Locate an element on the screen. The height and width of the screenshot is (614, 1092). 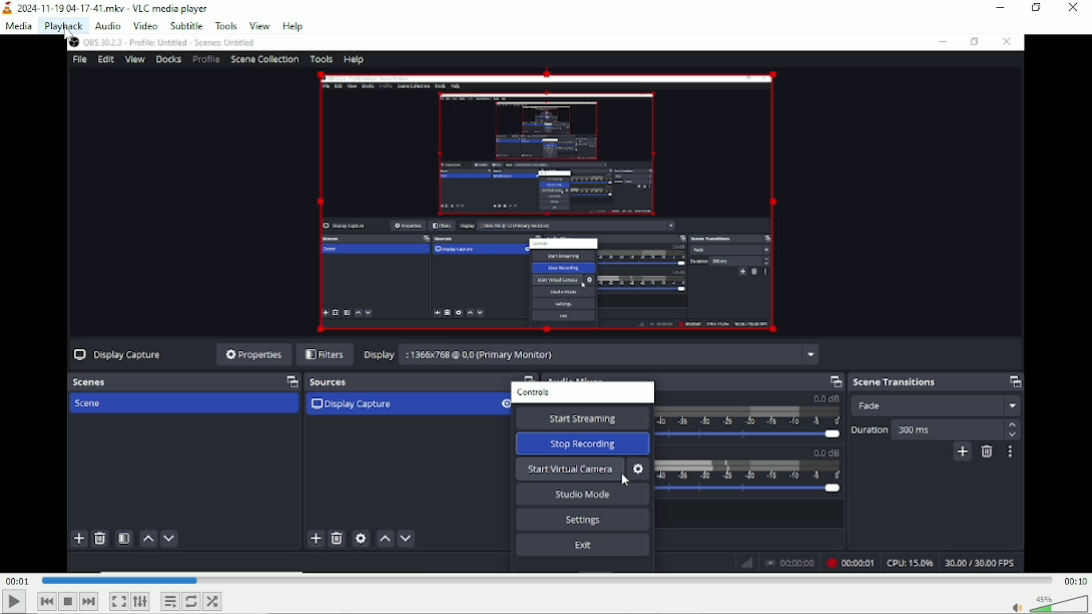
Volume is located at coordinates (1048, 602).